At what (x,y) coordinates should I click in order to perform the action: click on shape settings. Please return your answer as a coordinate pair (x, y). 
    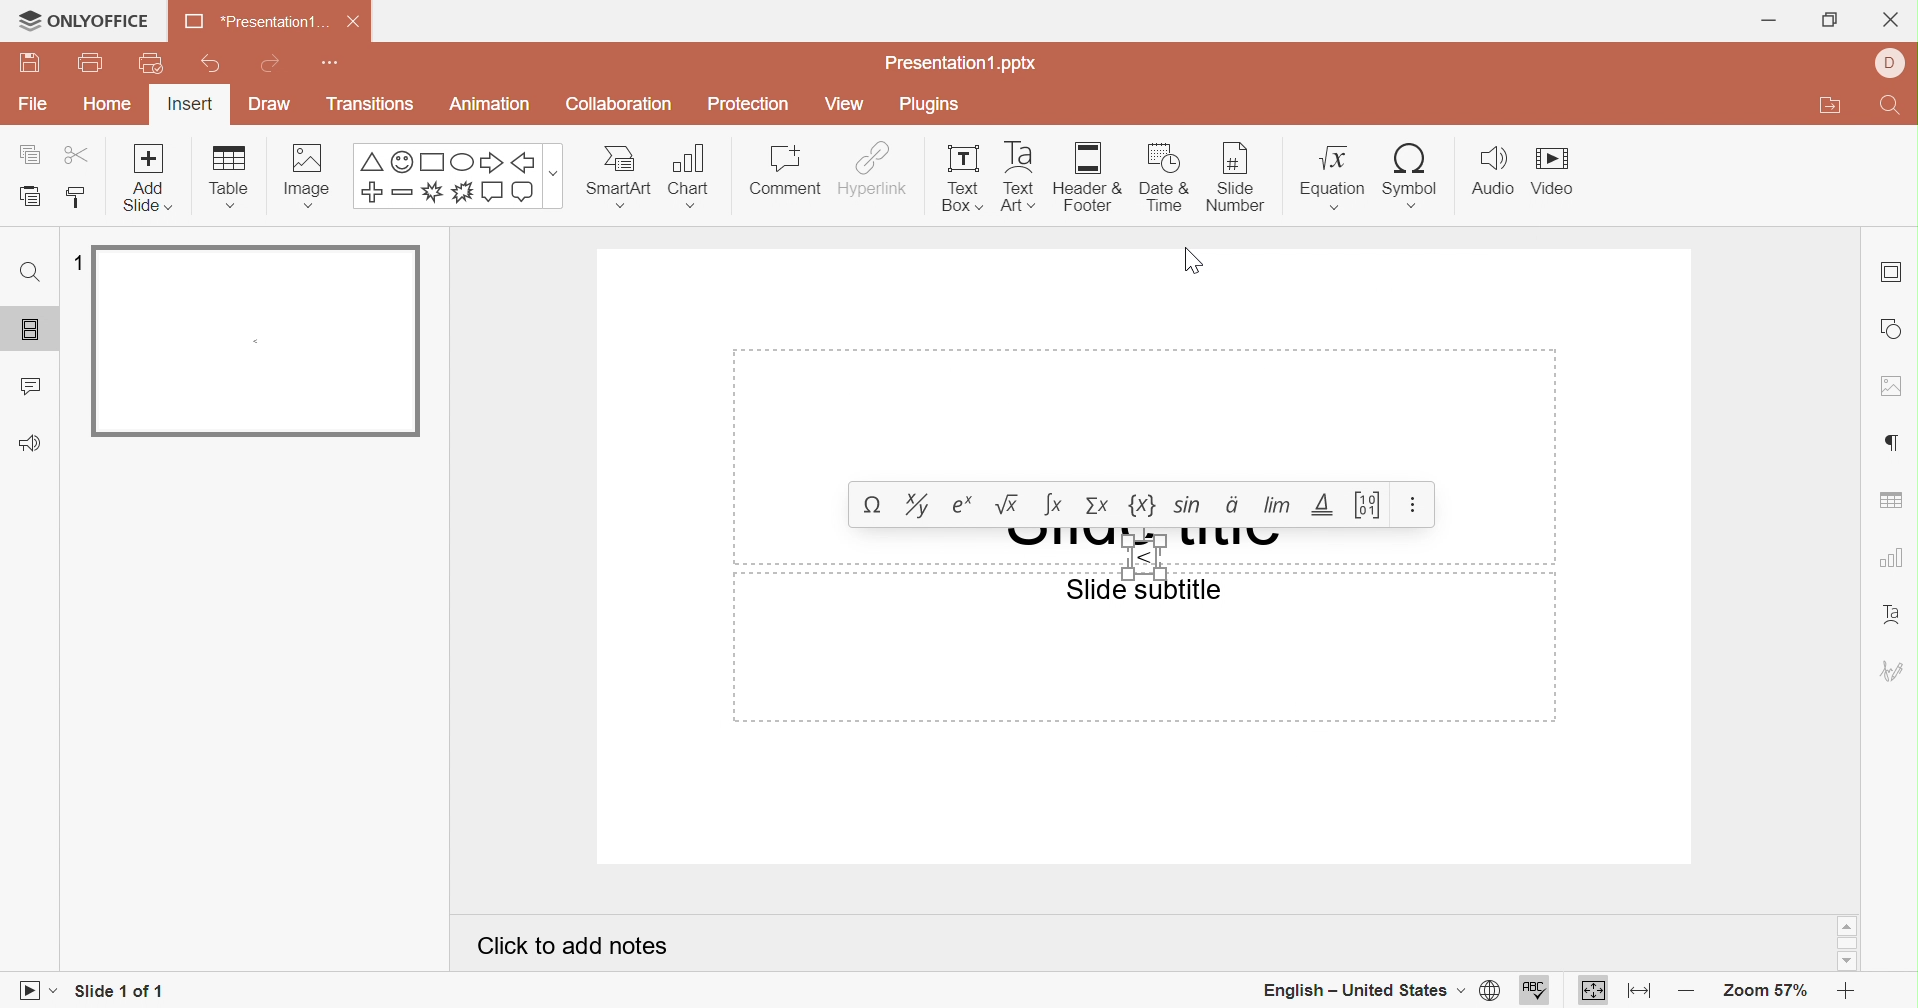
    Looking at the image, I should click on (1893, 329).